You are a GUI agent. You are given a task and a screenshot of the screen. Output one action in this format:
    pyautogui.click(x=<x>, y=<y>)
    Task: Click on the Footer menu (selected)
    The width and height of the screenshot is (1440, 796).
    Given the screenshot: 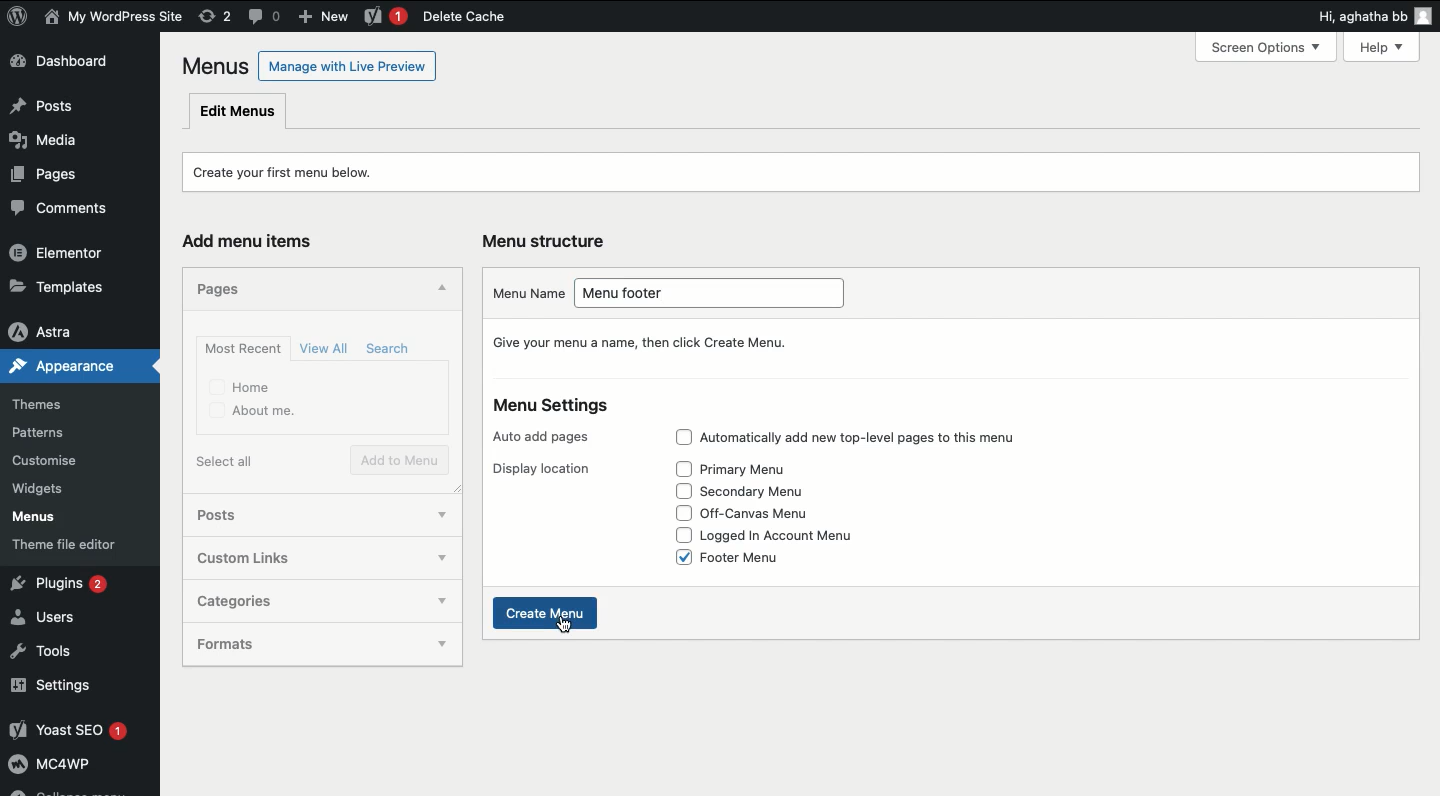 What is the action you would take?
    pyautogui.click(x=749, y=558)
    